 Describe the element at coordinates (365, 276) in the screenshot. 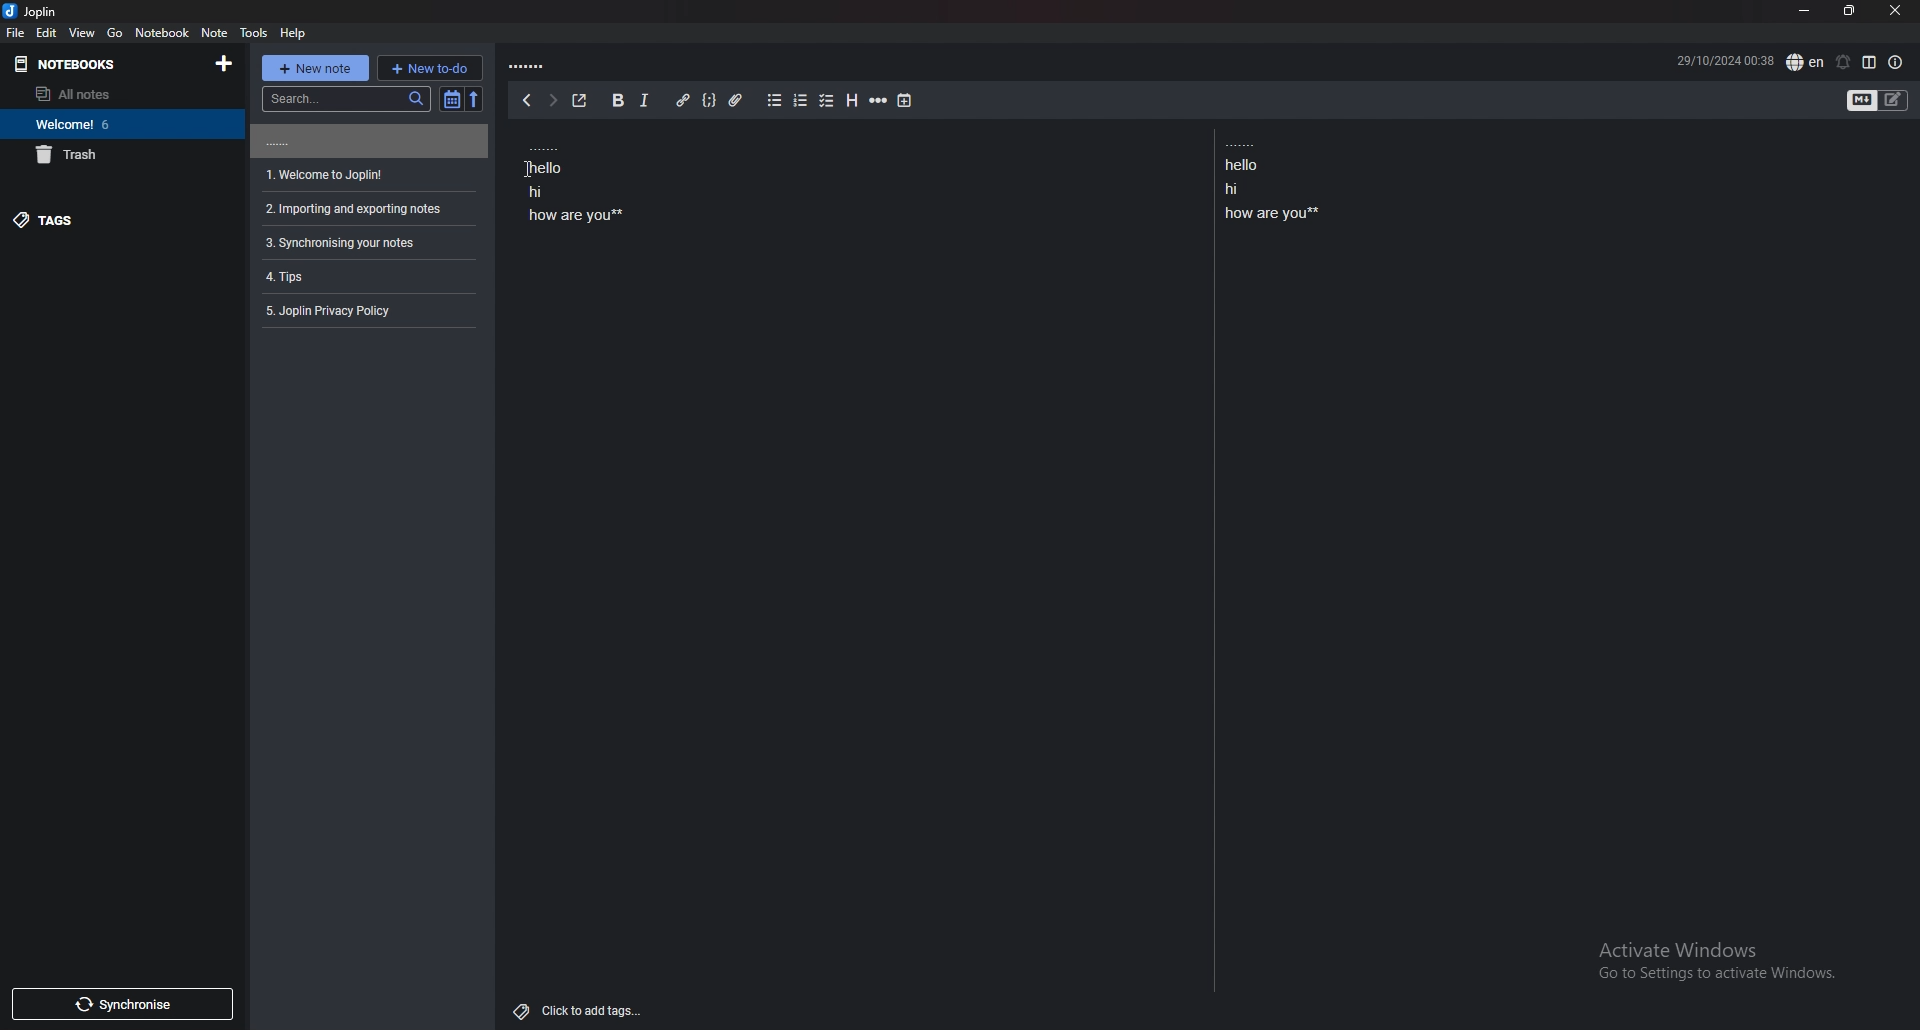

I see `note` at that location.